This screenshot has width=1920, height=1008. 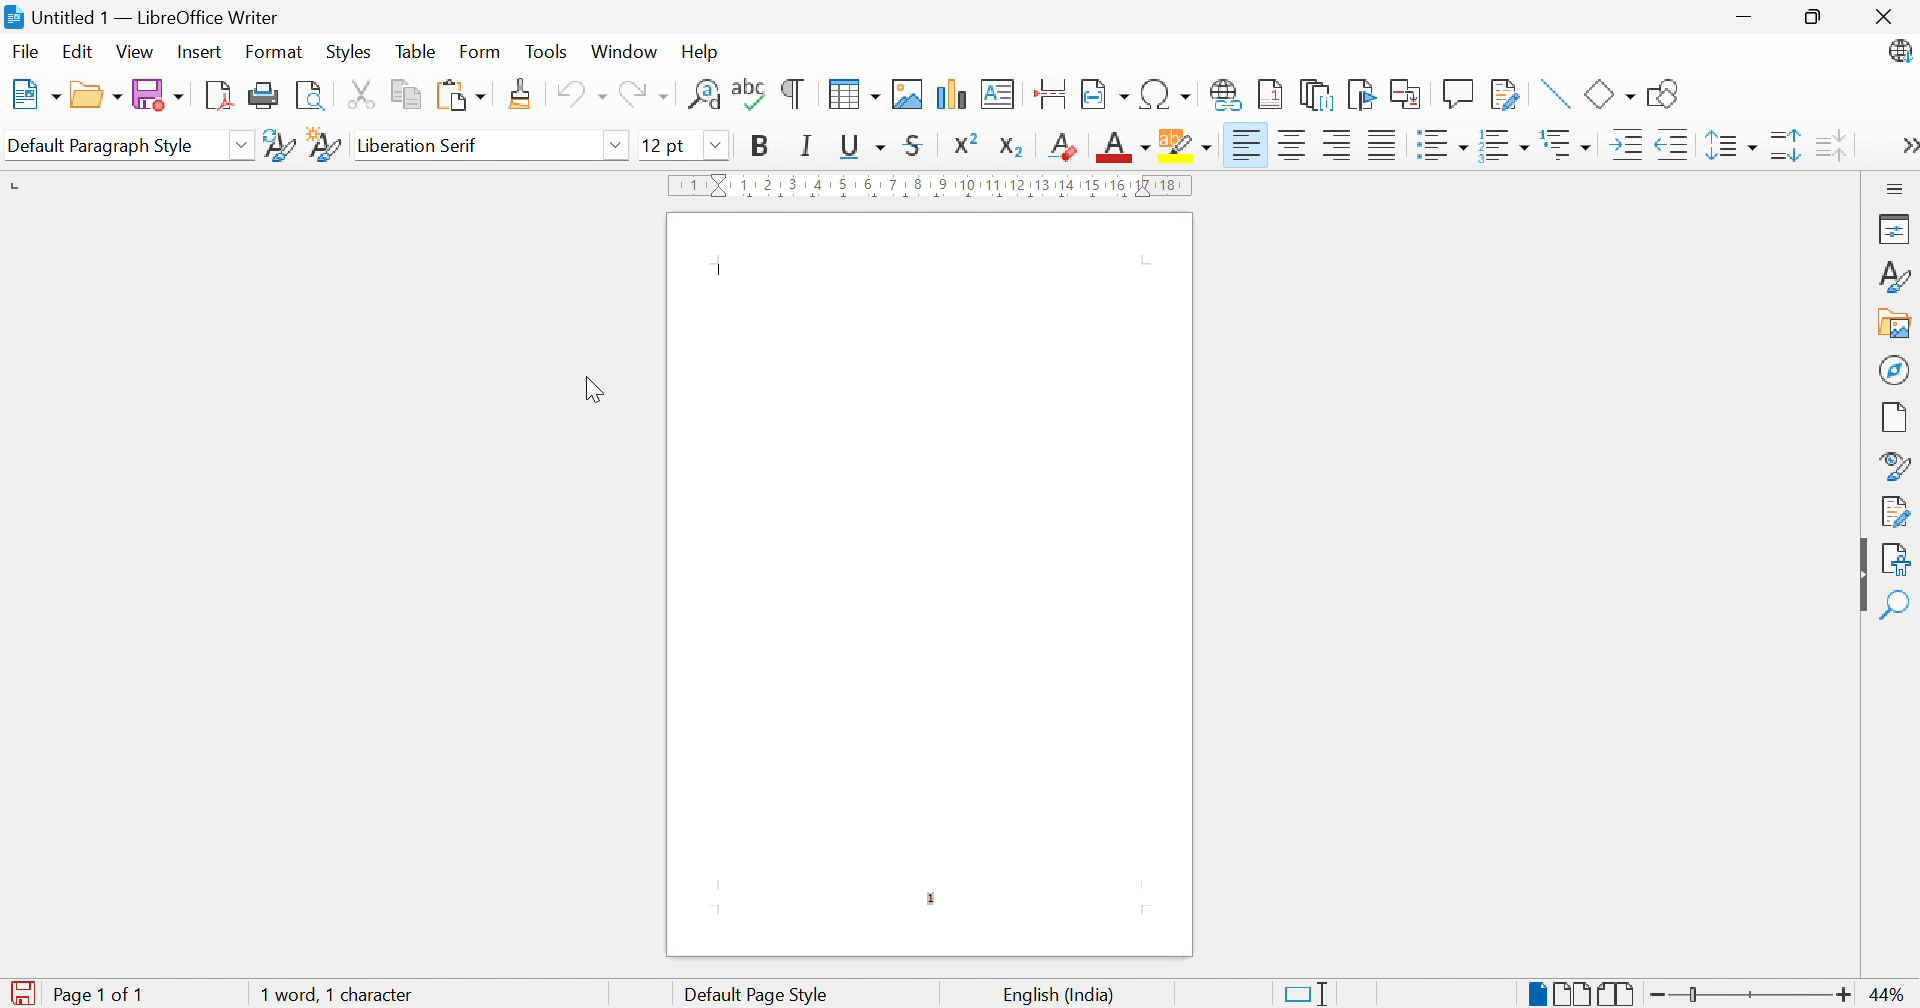 What do you see at coordinates (364, 94) in the screenshot?
I see `Cut` at bounding box center [364, 94].